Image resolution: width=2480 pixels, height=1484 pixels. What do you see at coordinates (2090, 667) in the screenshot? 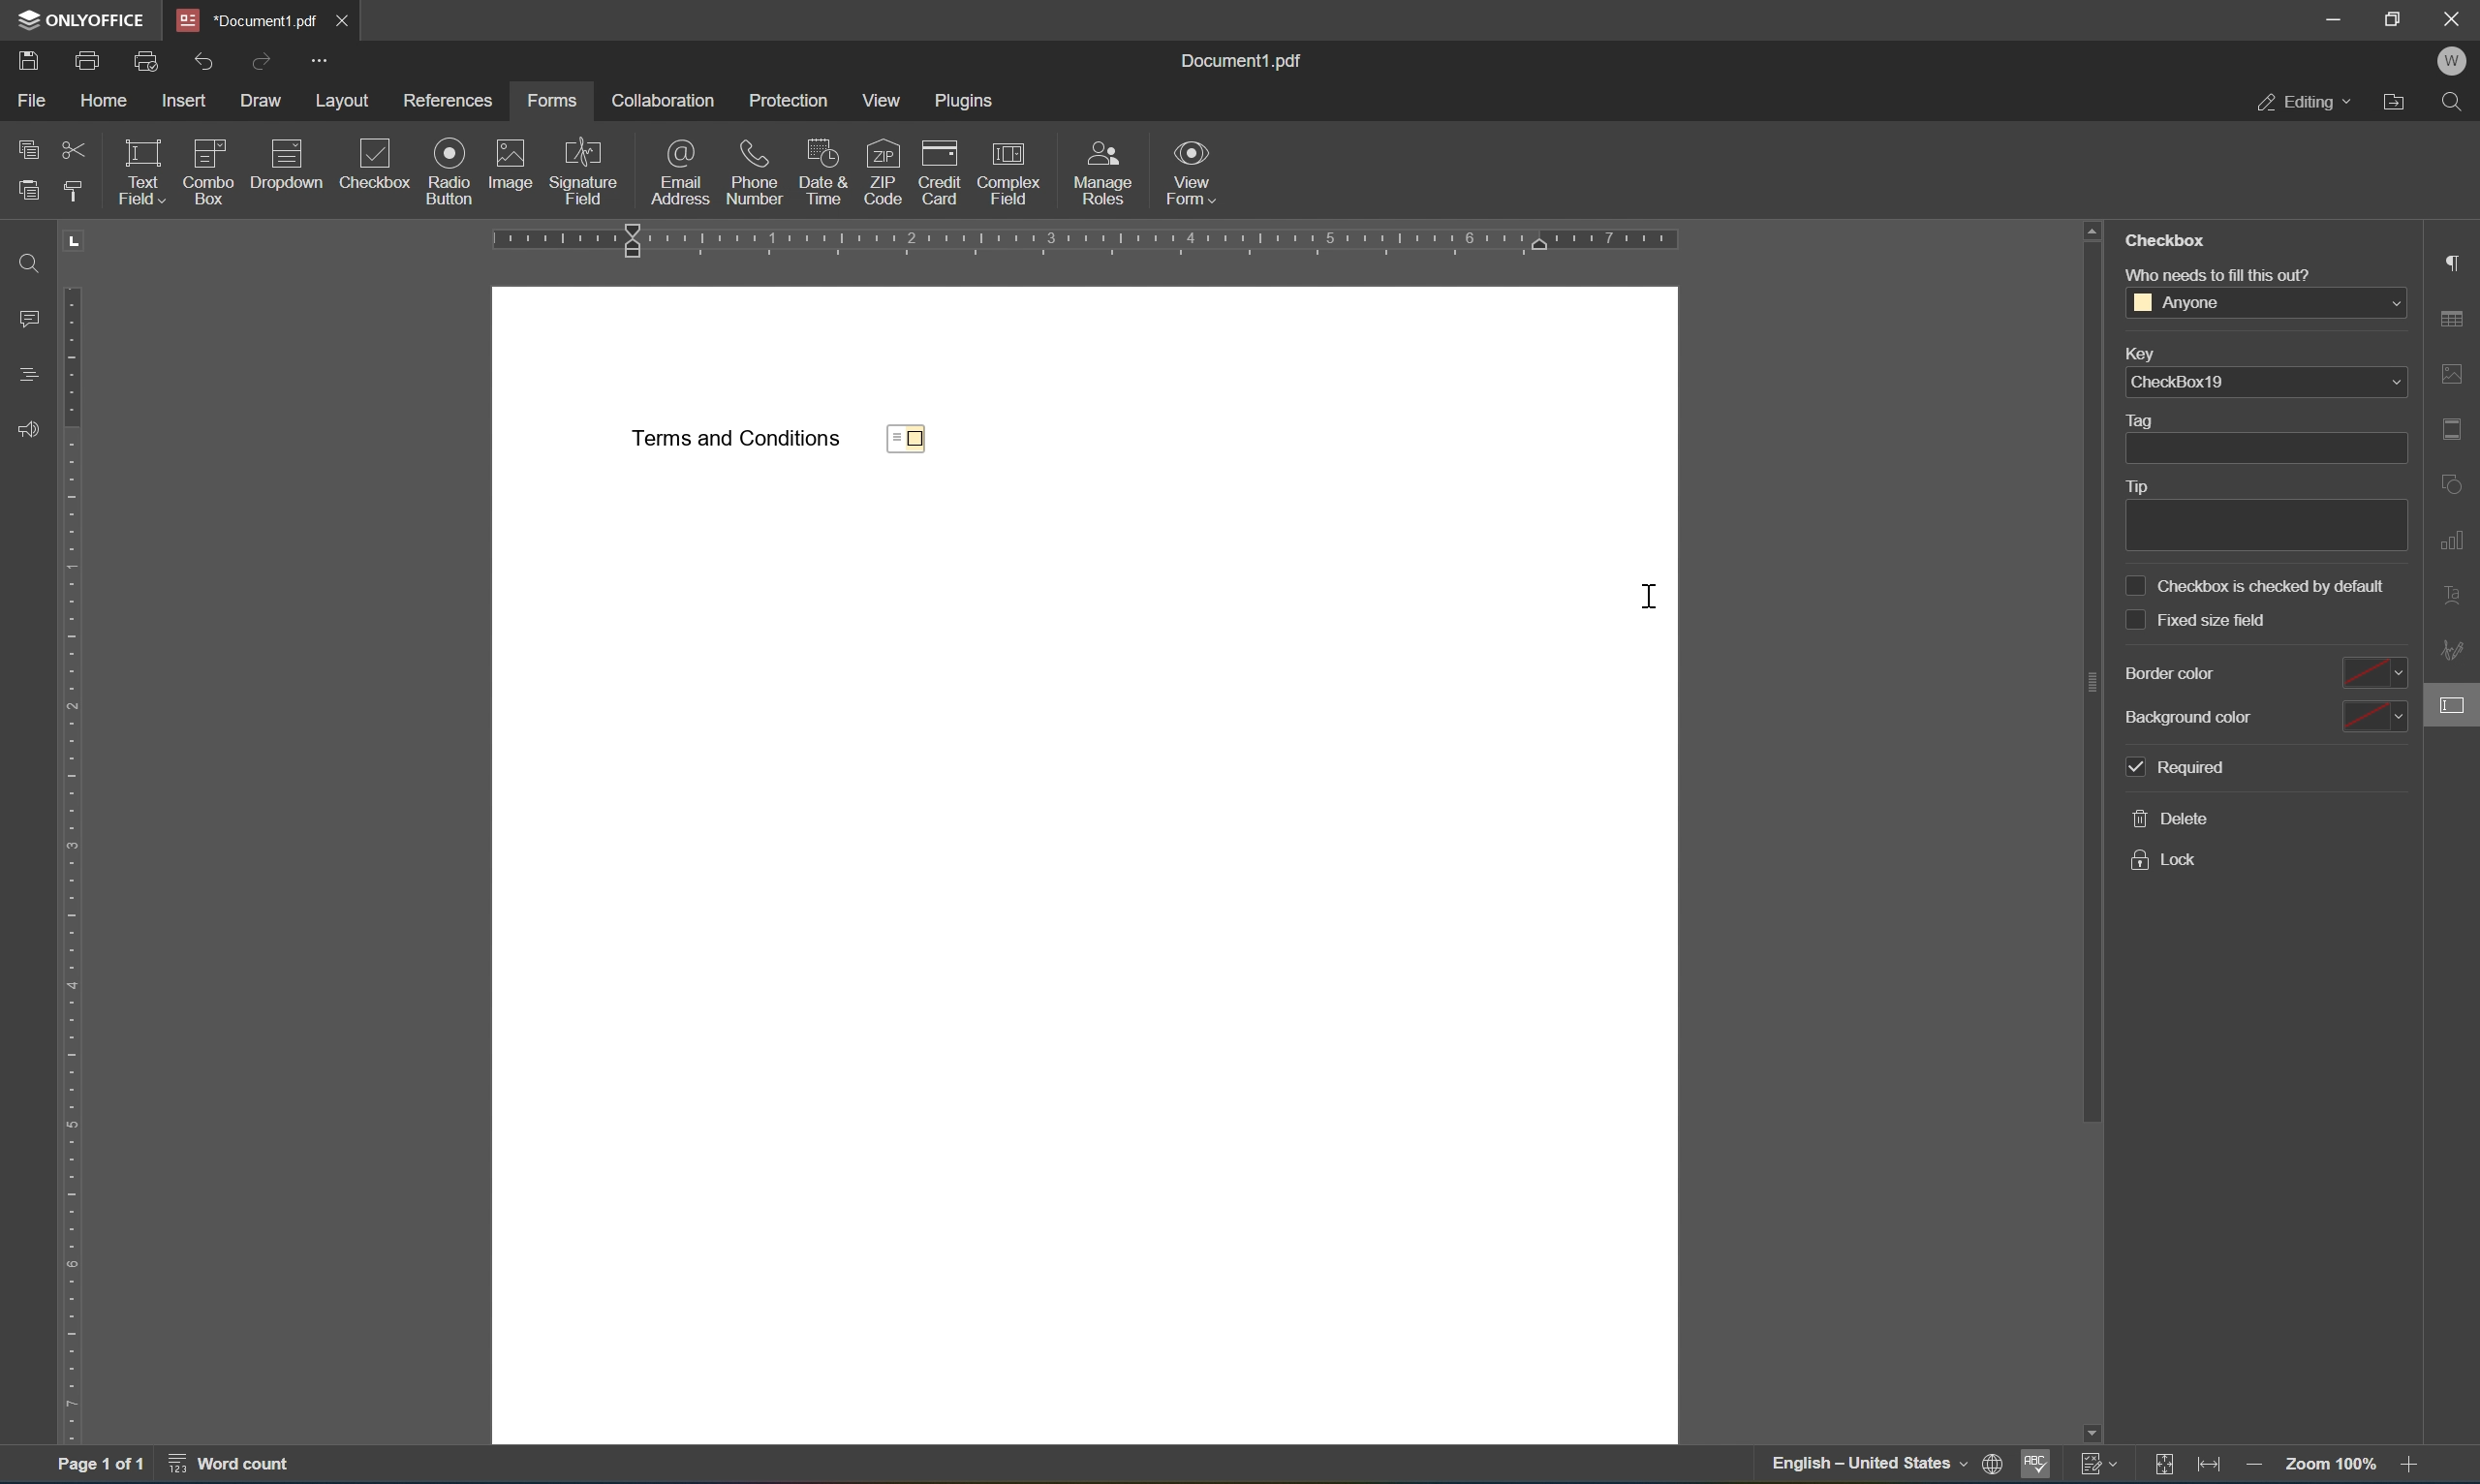
I see `scroll bar` at bounding box center [2090, 667].